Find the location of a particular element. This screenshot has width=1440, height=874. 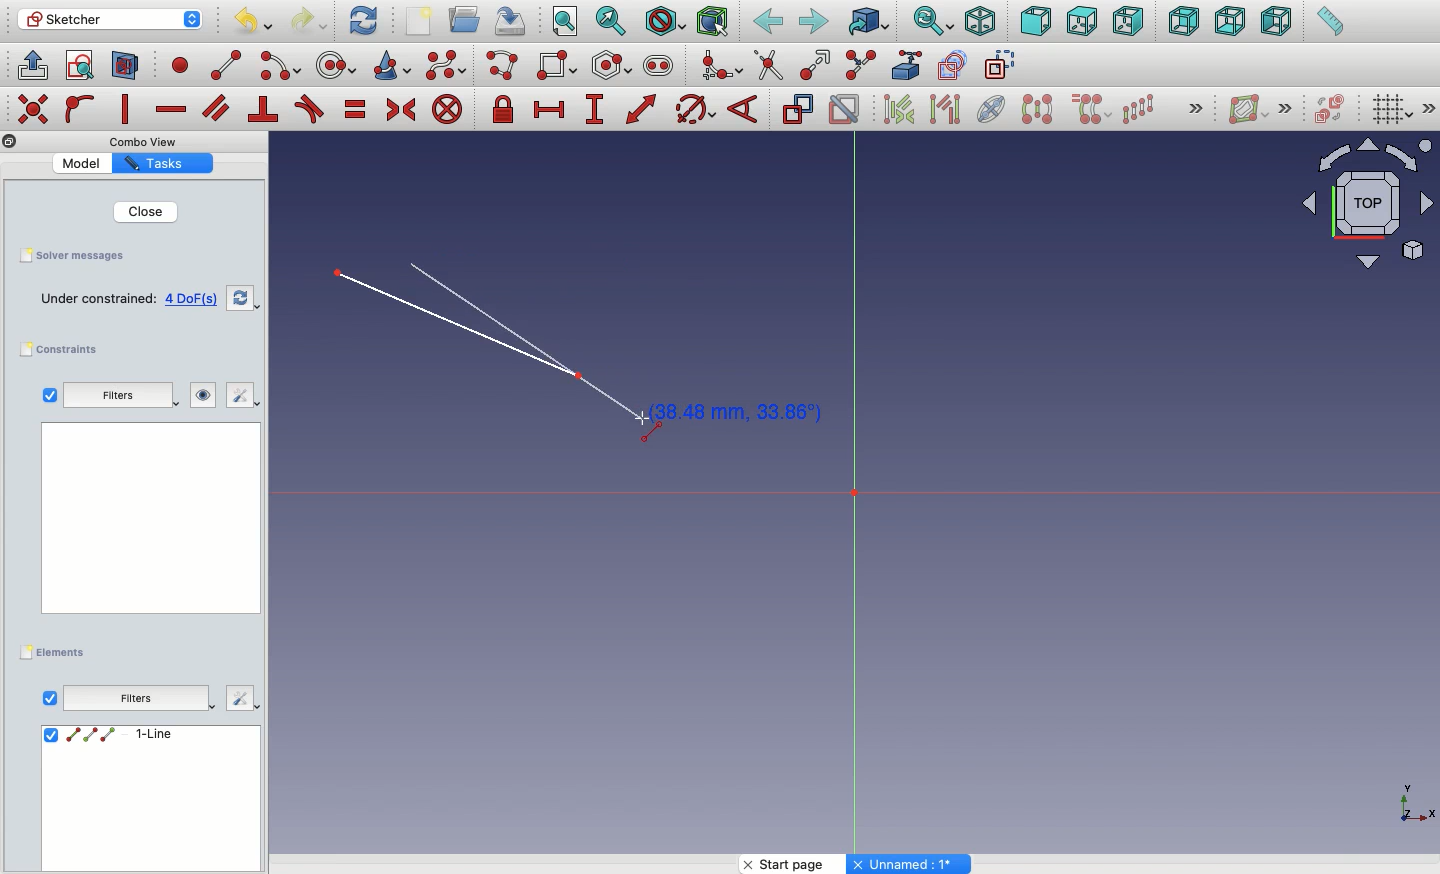

Save is located at coordinates (83, 257).